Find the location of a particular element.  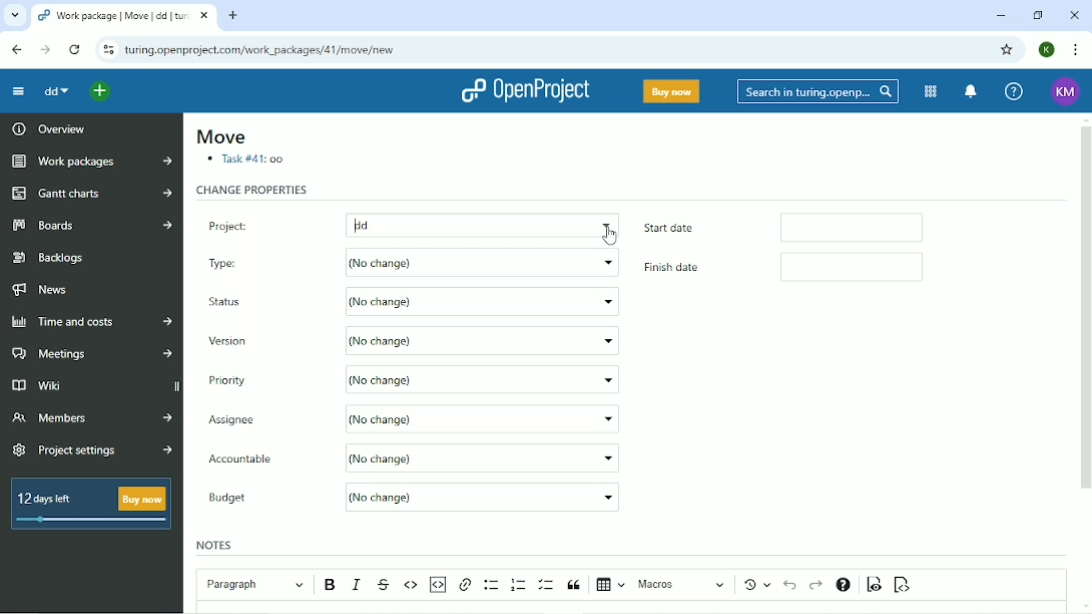

Current tab is located at coordinates (122, 16).